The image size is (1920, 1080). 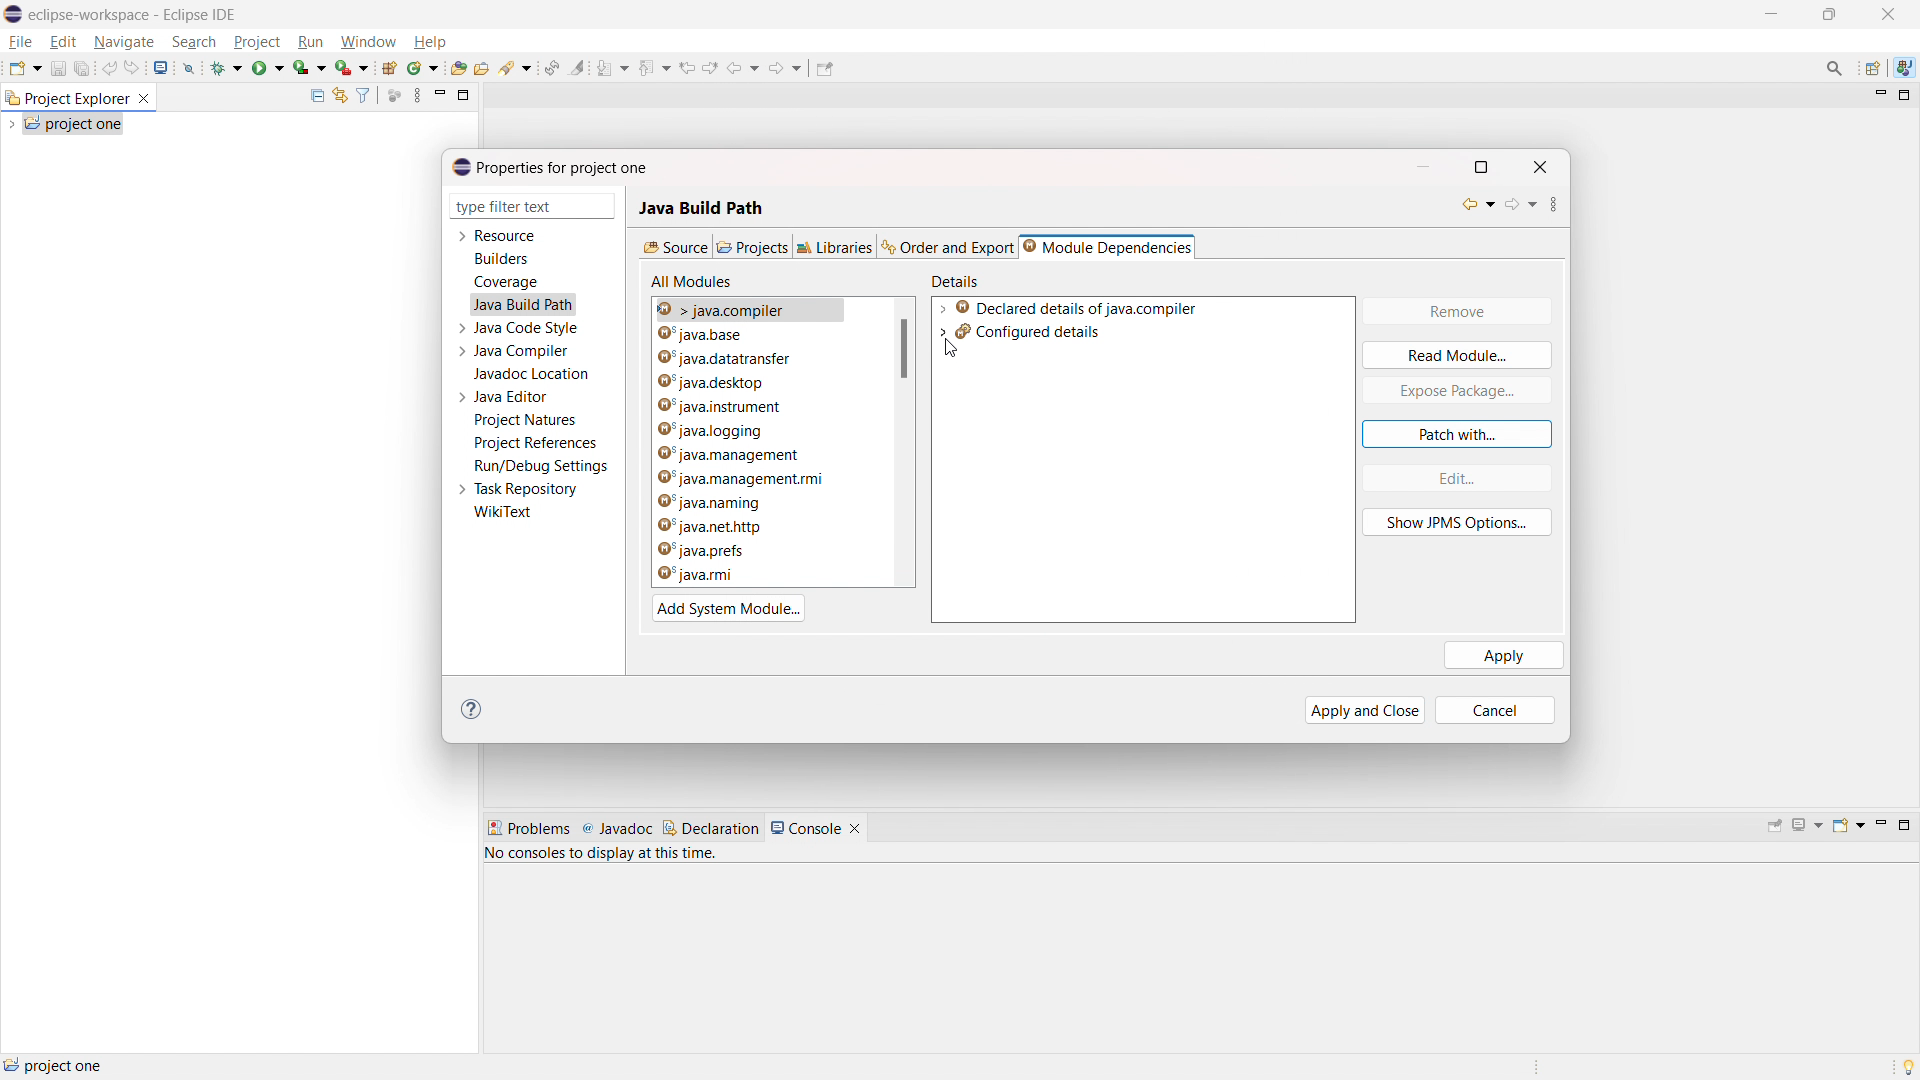 I want to click on maximize, so click(x=1770, y=14).